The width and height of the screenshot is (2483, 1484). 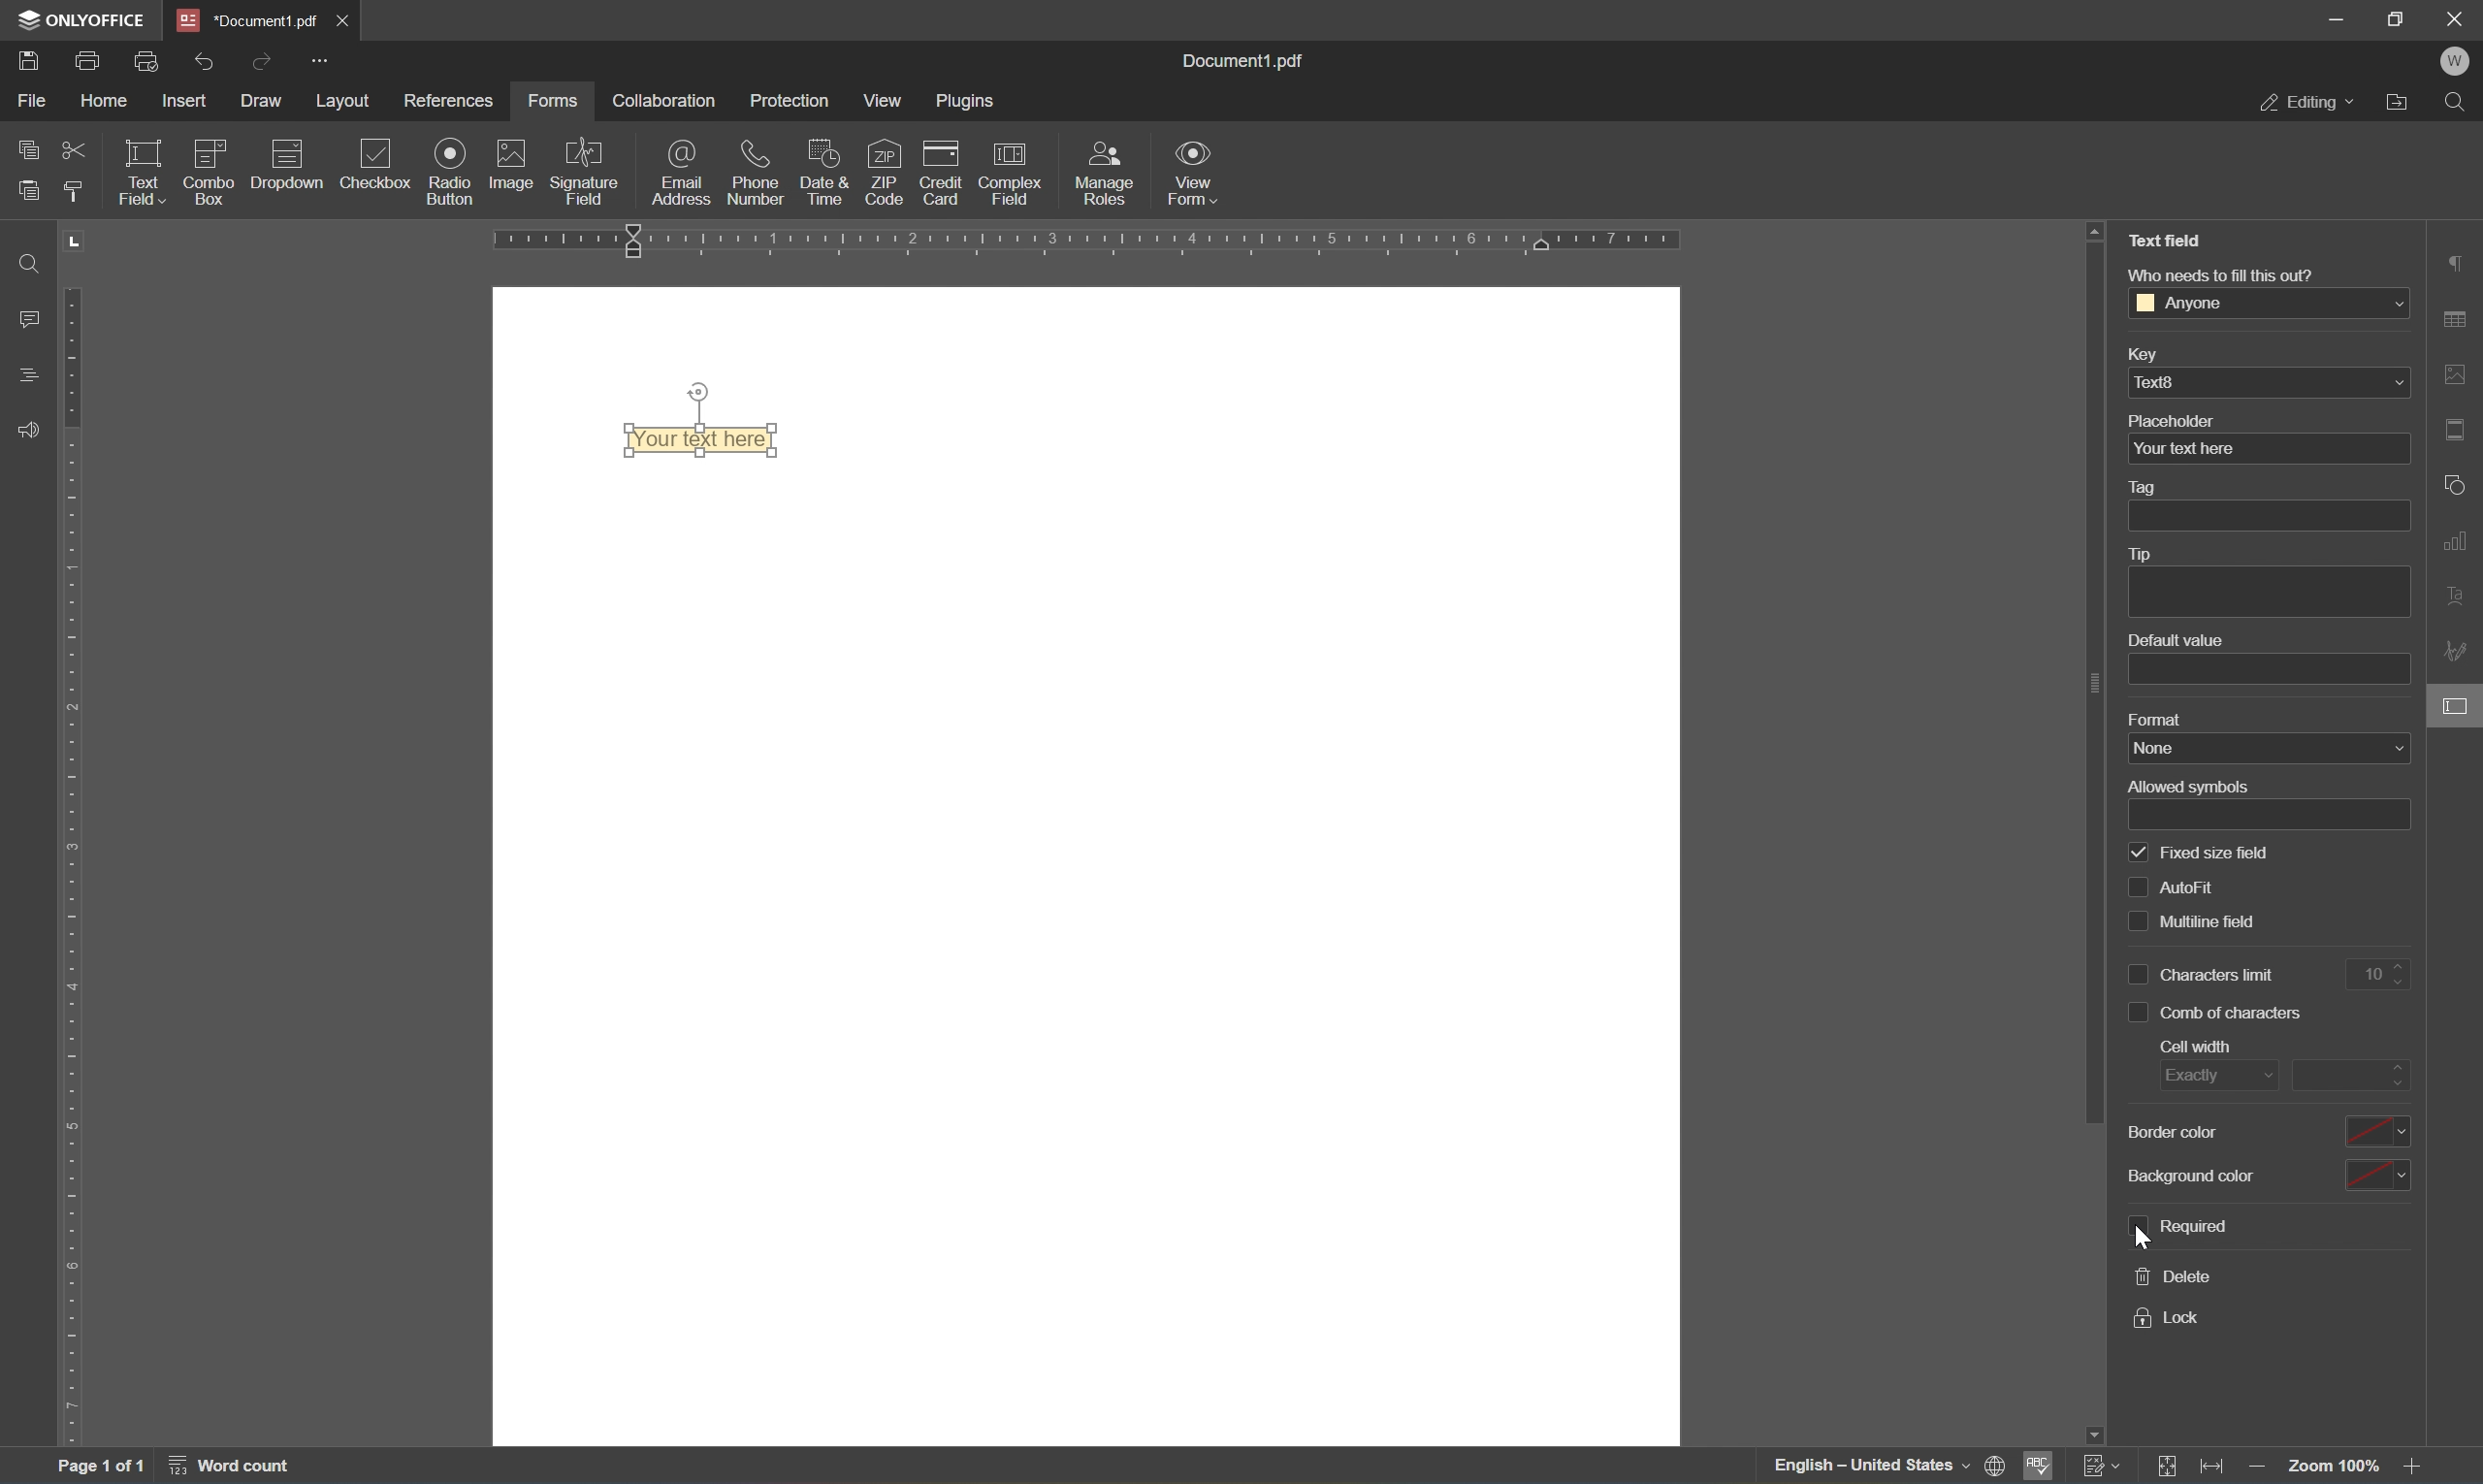 What do you see at coordinates (35, 102) in the screenshot?
I see `file` at bounding box center [35, 102].